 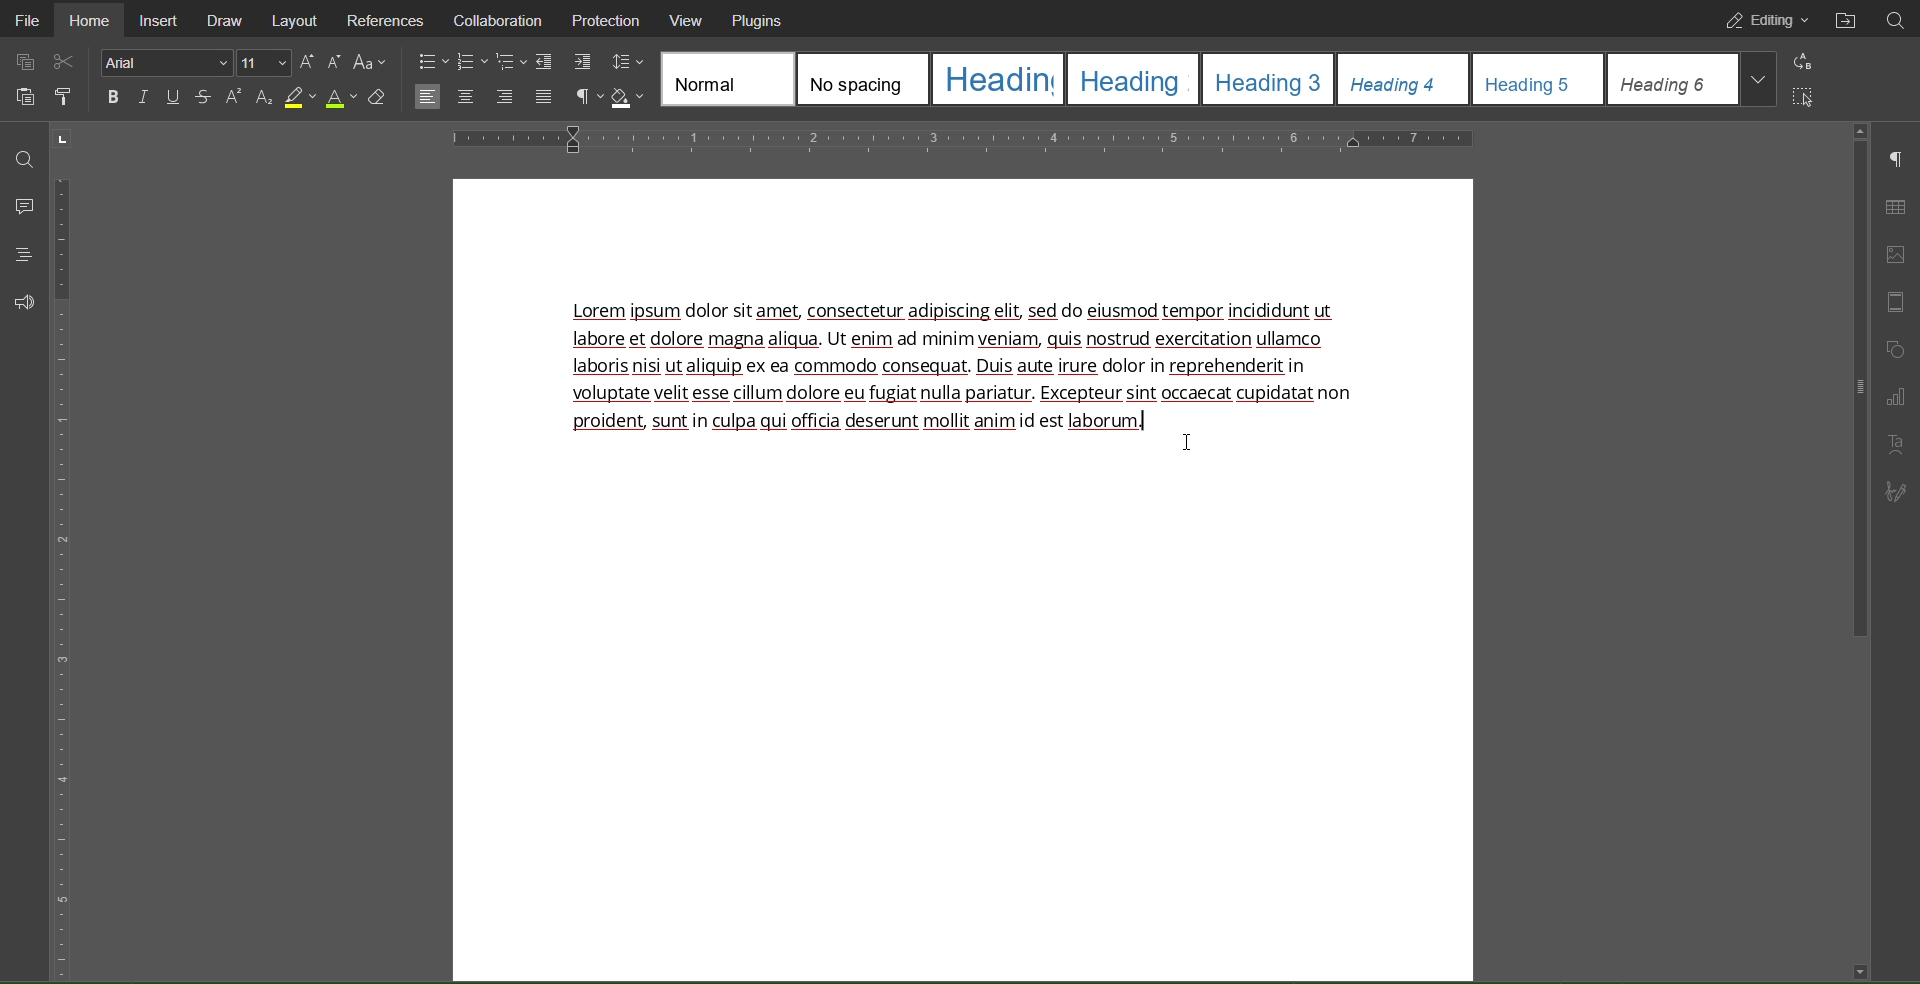 What do you see at coordinates (727, 80) in the screenshot?
I see `Heading Templates` at bounding box center [727, 80].